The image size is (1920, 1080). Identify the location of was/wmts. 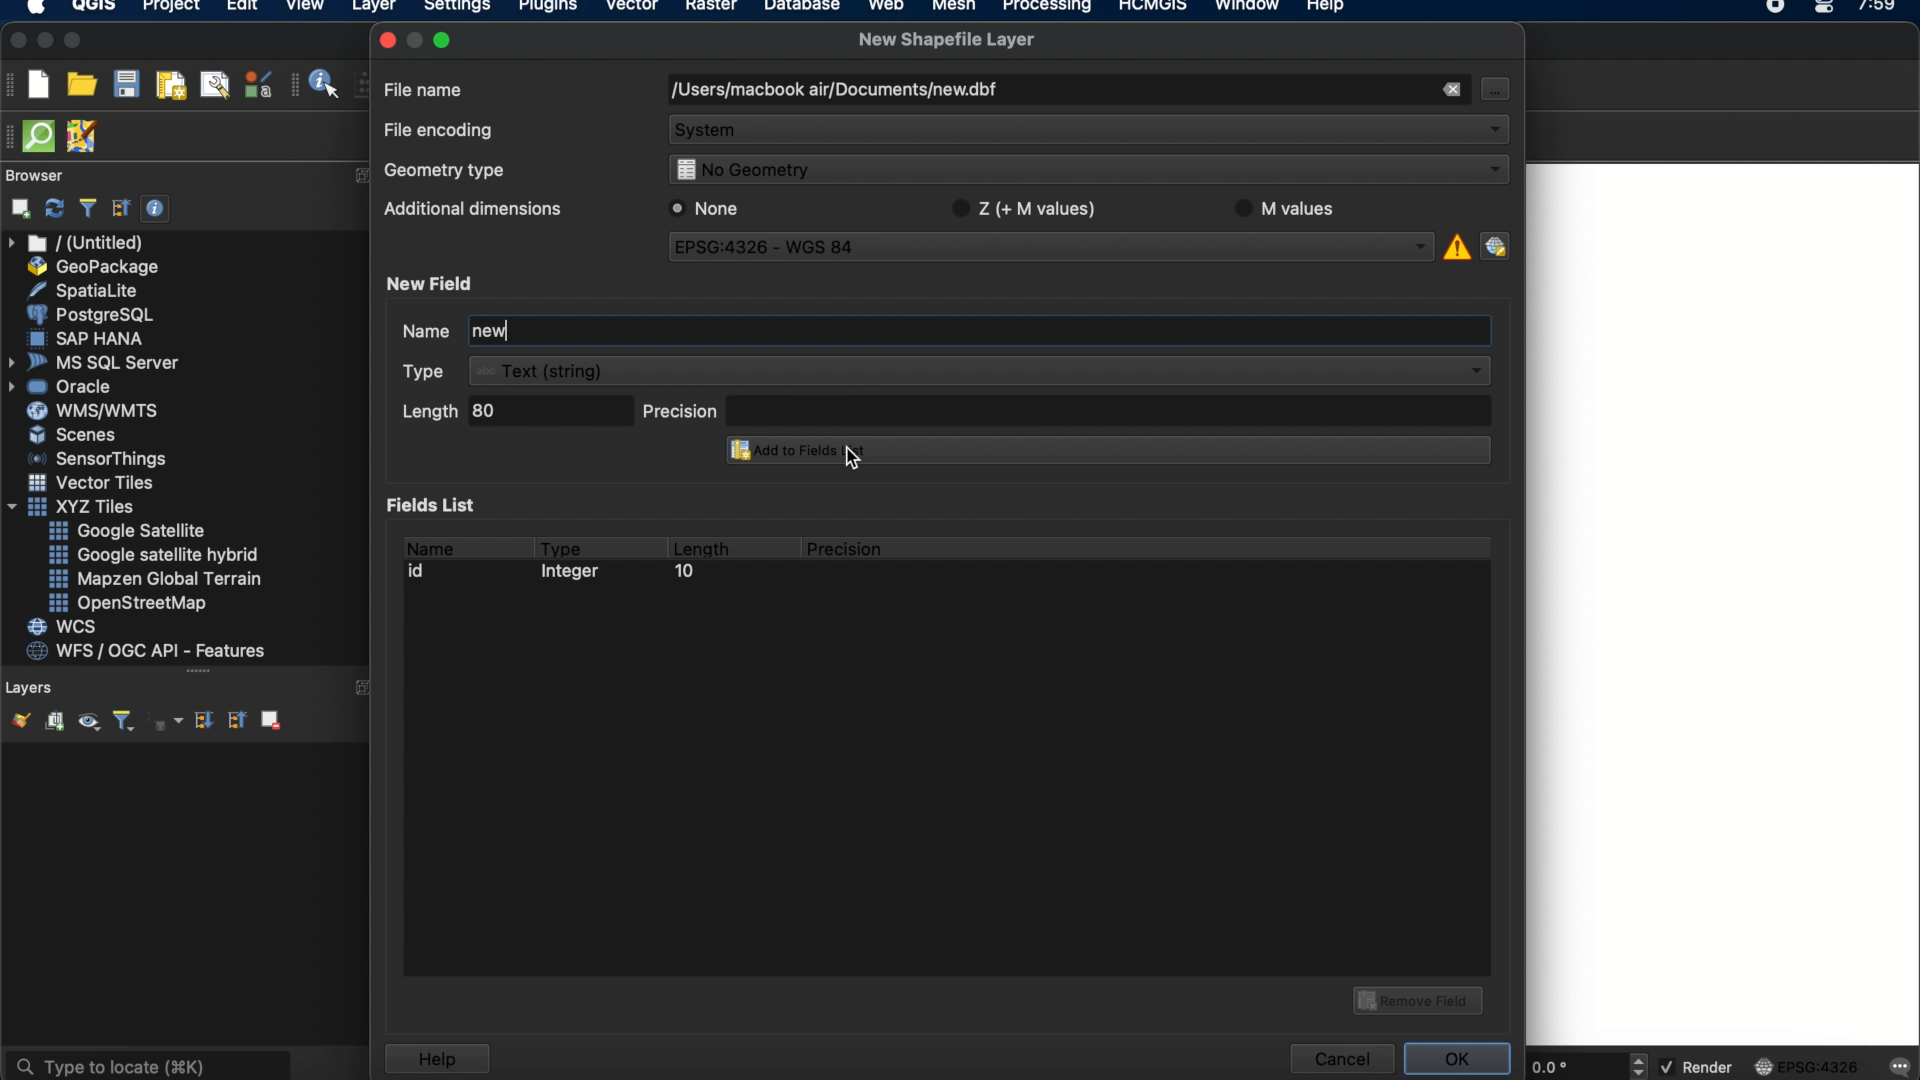
(95, 412).